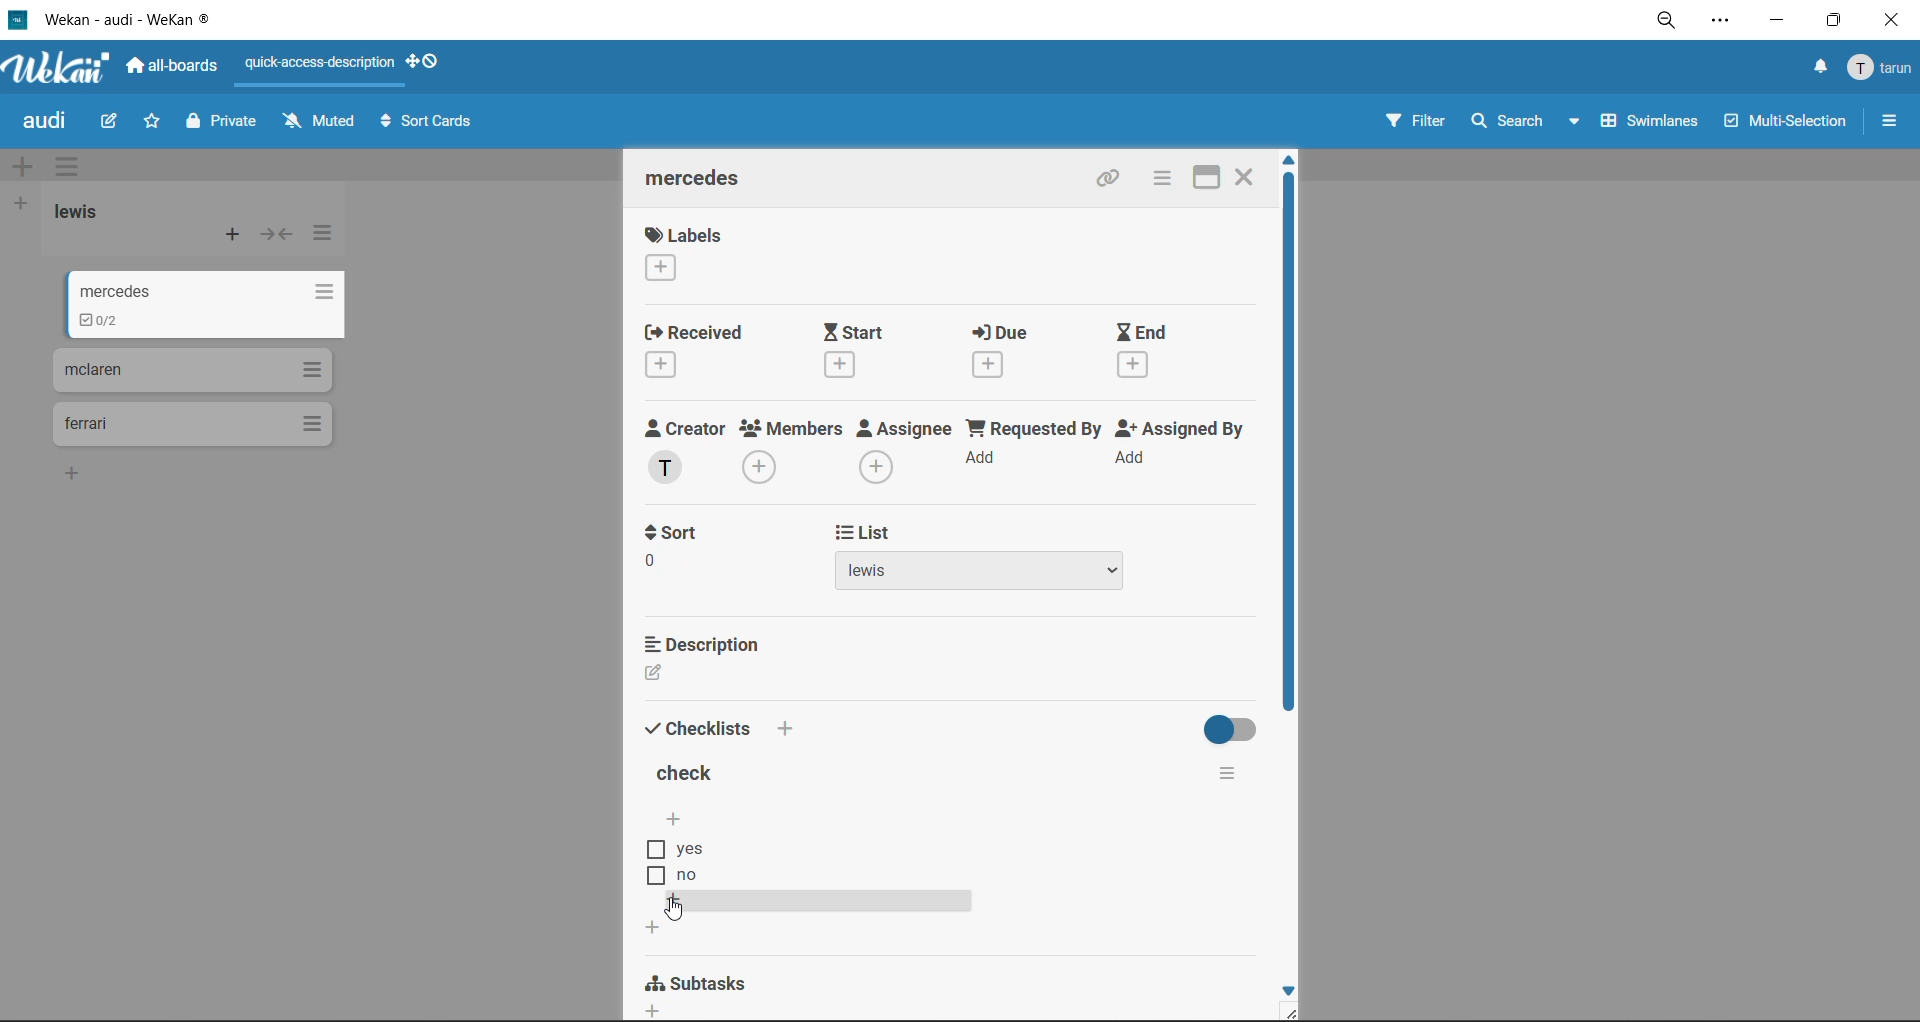 The width and height of the screenshot is (1920, 1022). I want to click on label, so click(687, 234).